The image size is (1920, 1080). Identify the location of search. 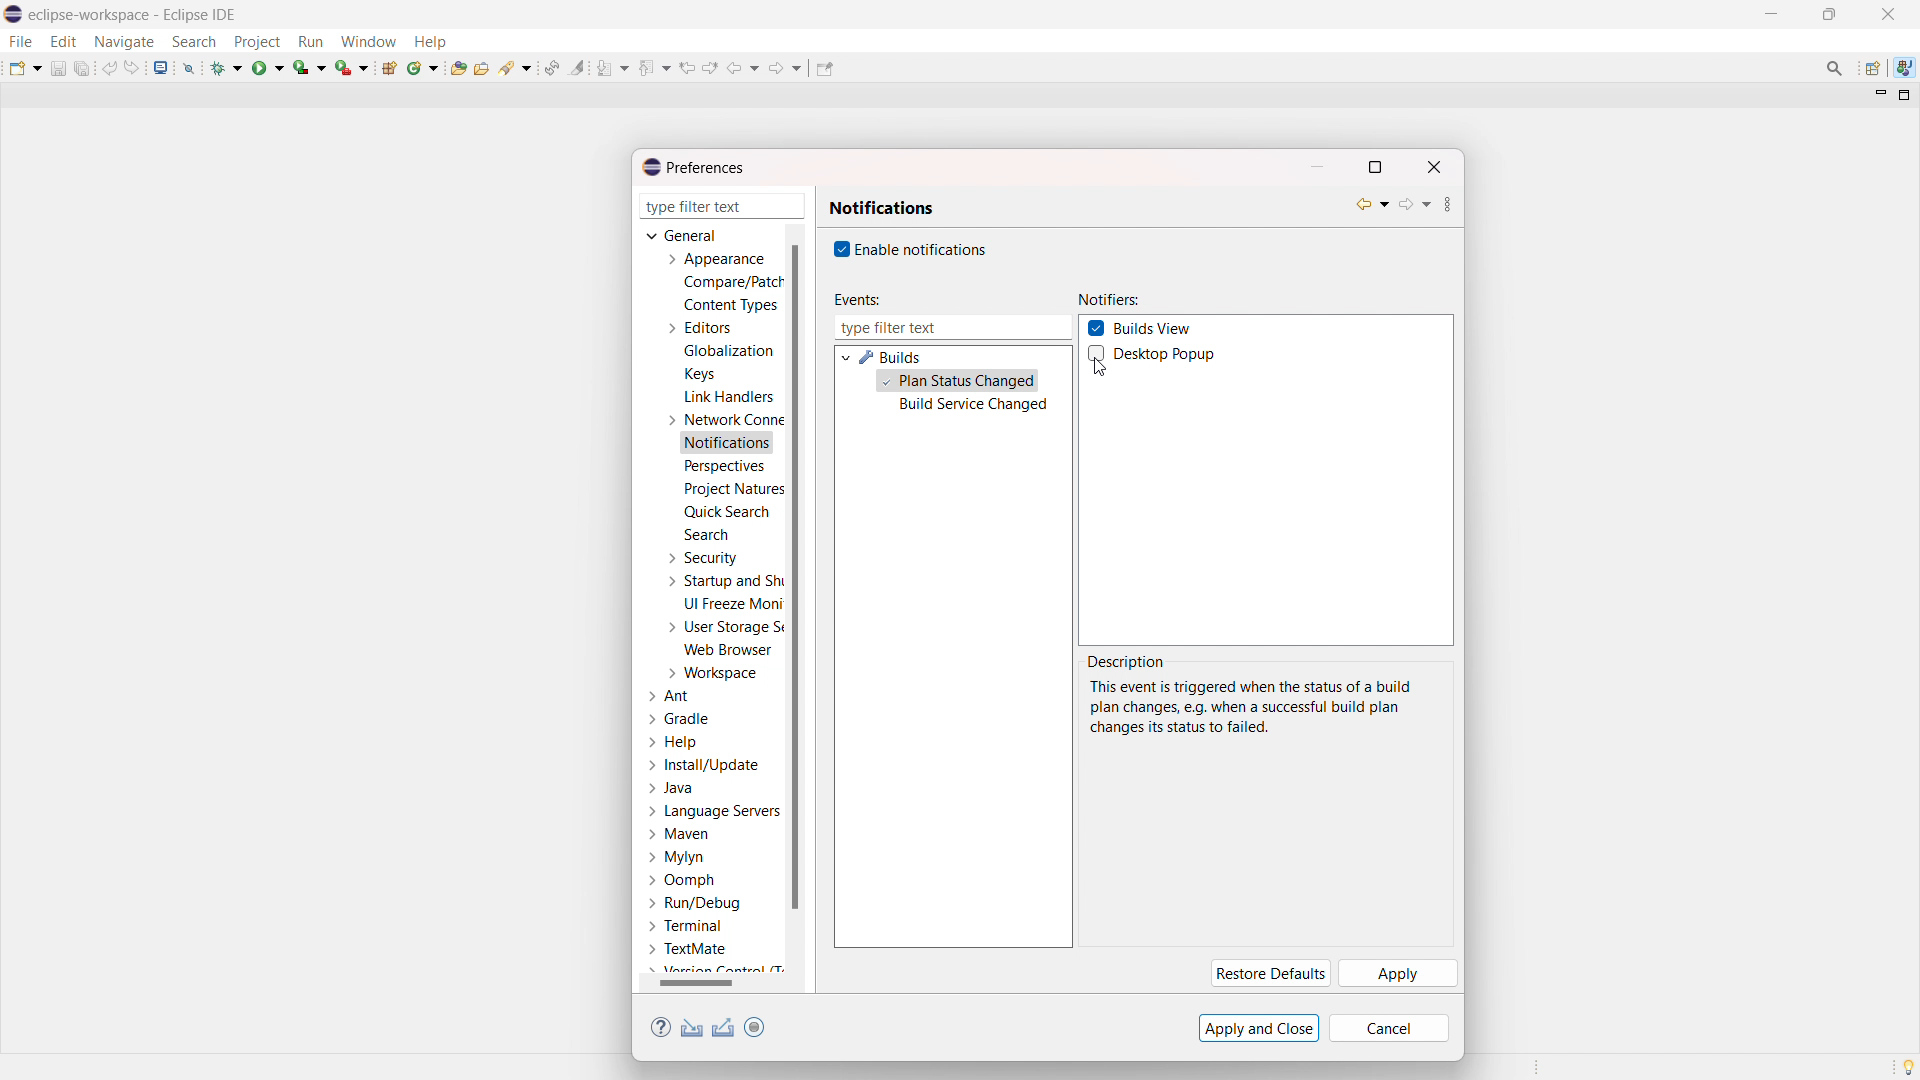
(706, 534).